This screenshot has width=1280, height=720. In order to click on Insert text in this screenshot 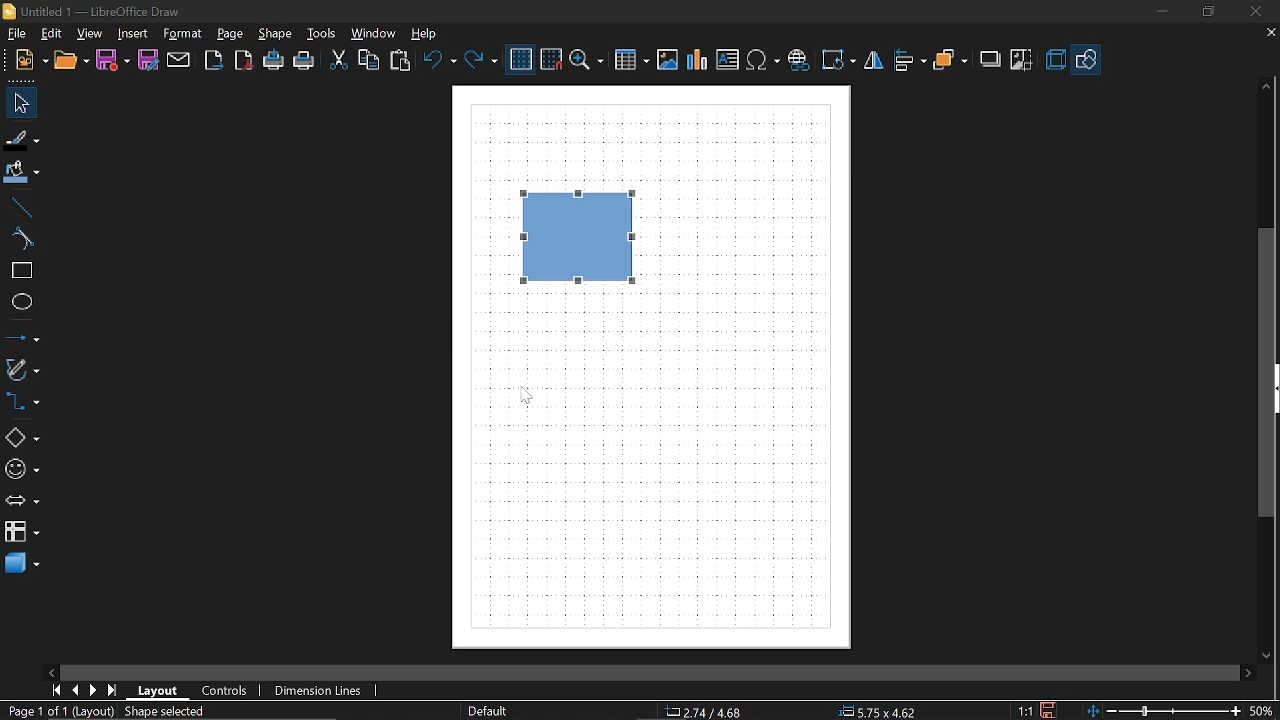, I will do `click(764, 60)`.